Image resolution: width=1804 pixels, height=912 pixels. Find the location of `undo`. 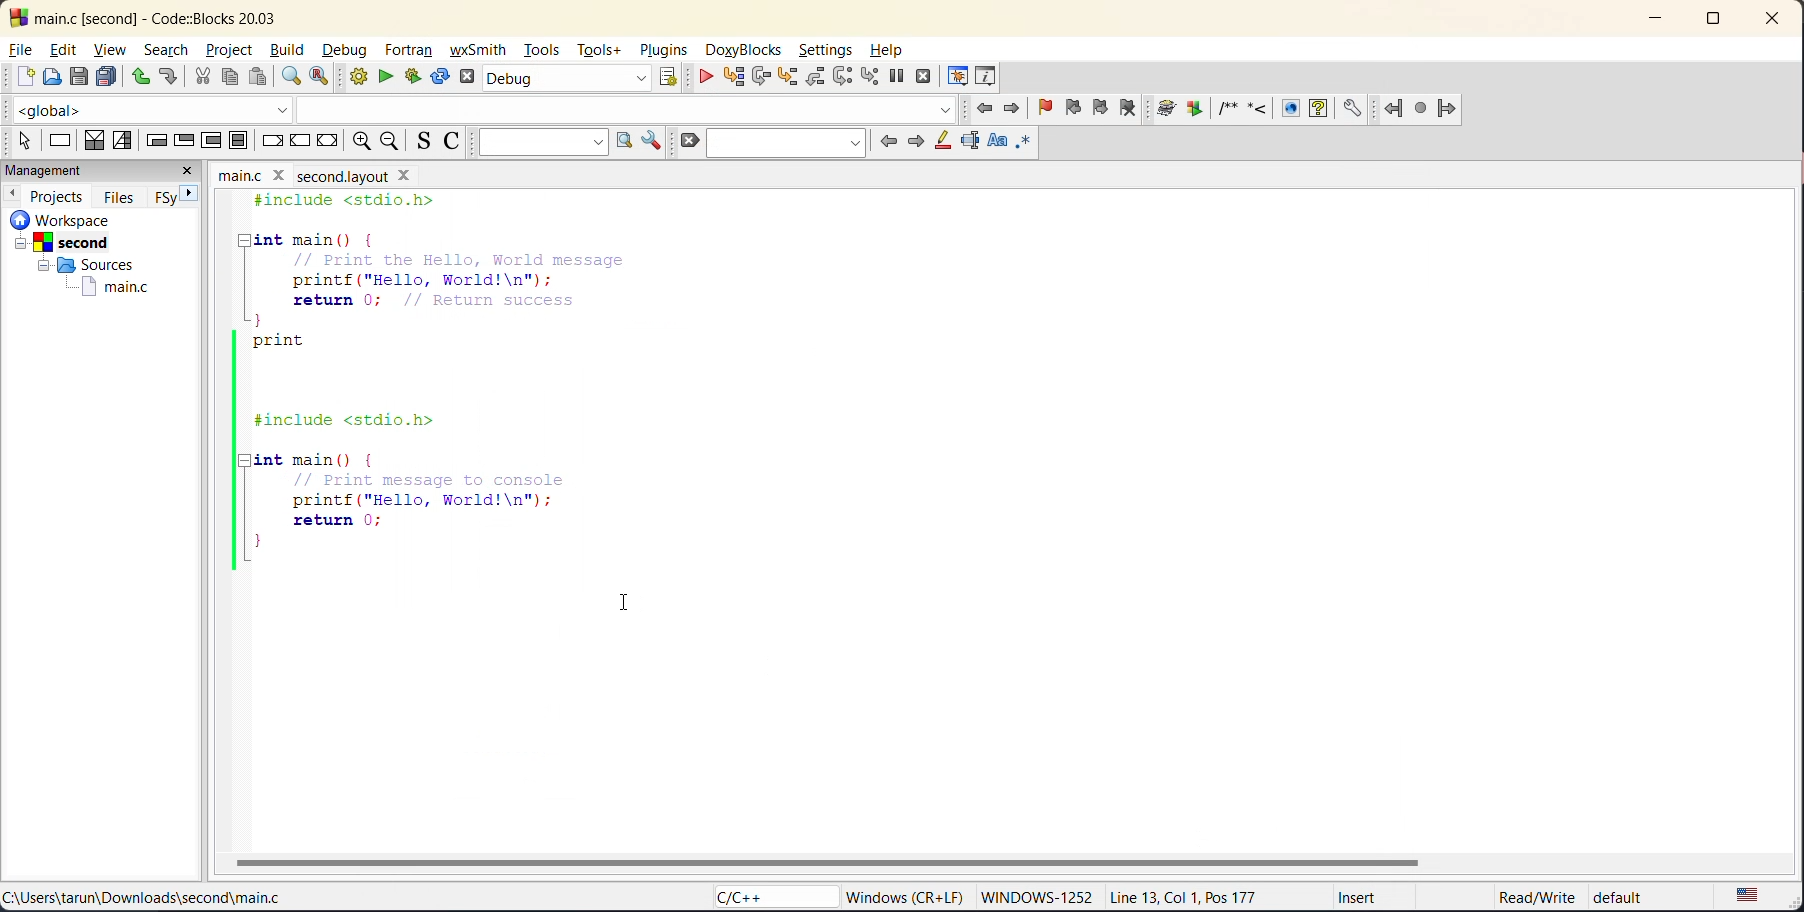

undo is located at coordinates (139, 76).